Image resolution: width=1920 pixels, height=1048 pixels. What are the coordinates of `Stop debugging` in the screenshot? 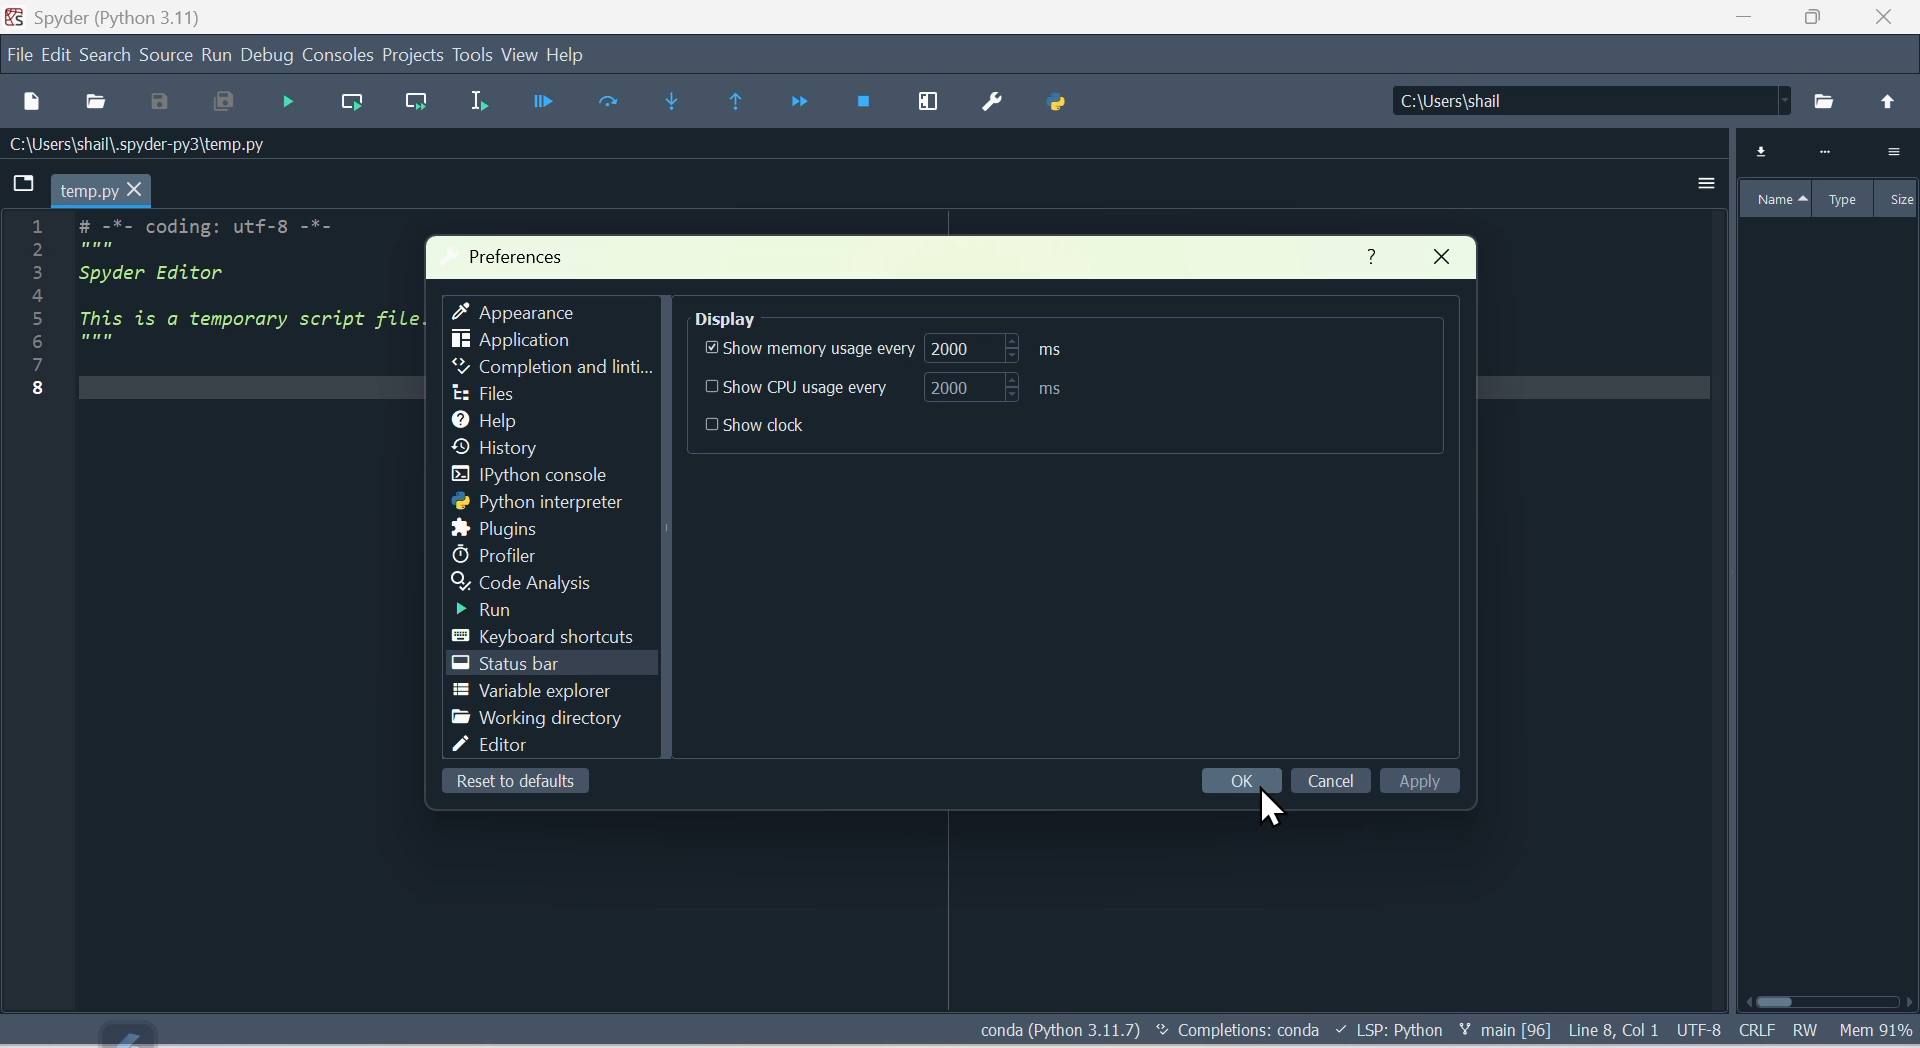 It's located at (857, 102).